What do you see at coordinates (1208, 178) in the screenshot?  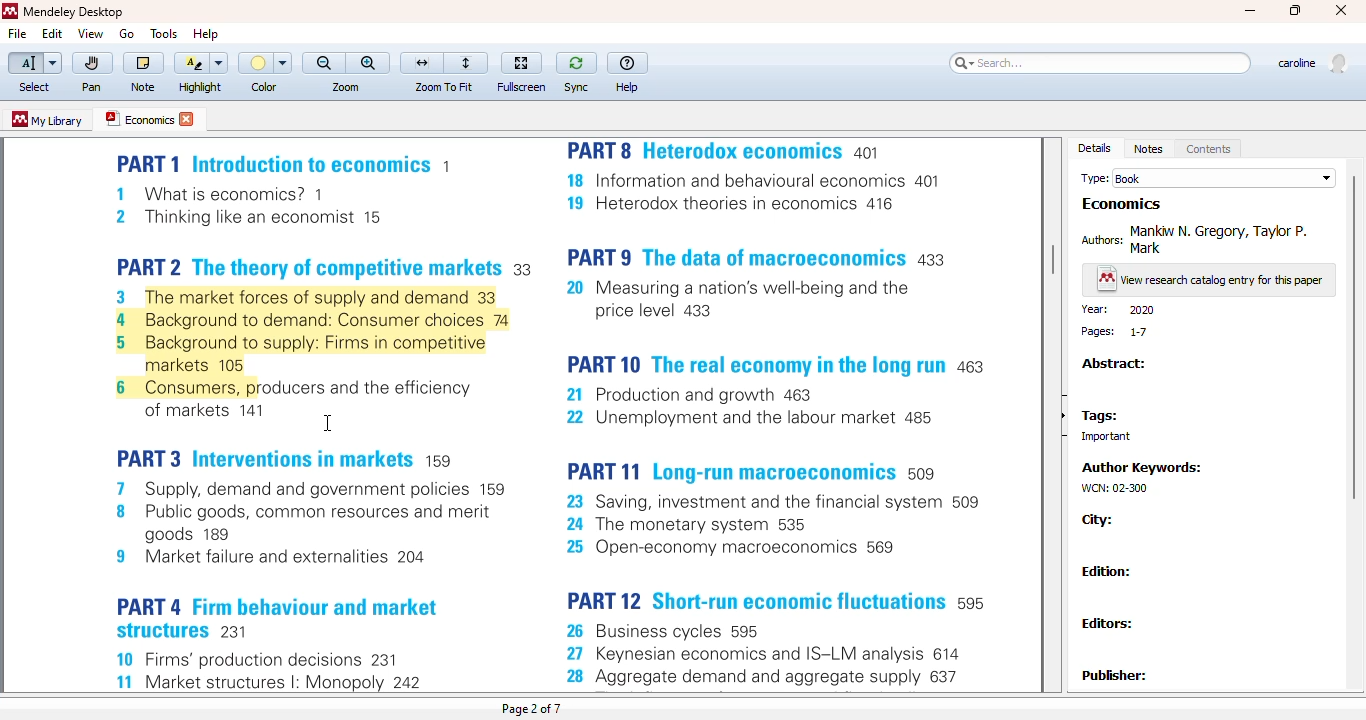 I see `type: book` at bounding box center [1208, 178].